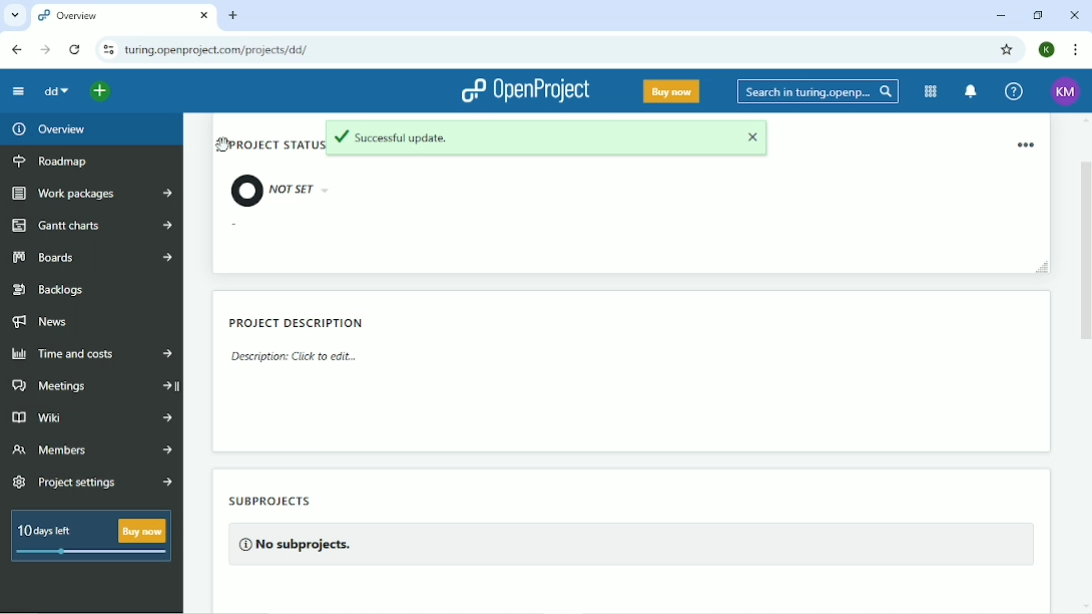 This screenshot has height=614, width=1092. I want to click on Gantt charts, so click(90, 227).